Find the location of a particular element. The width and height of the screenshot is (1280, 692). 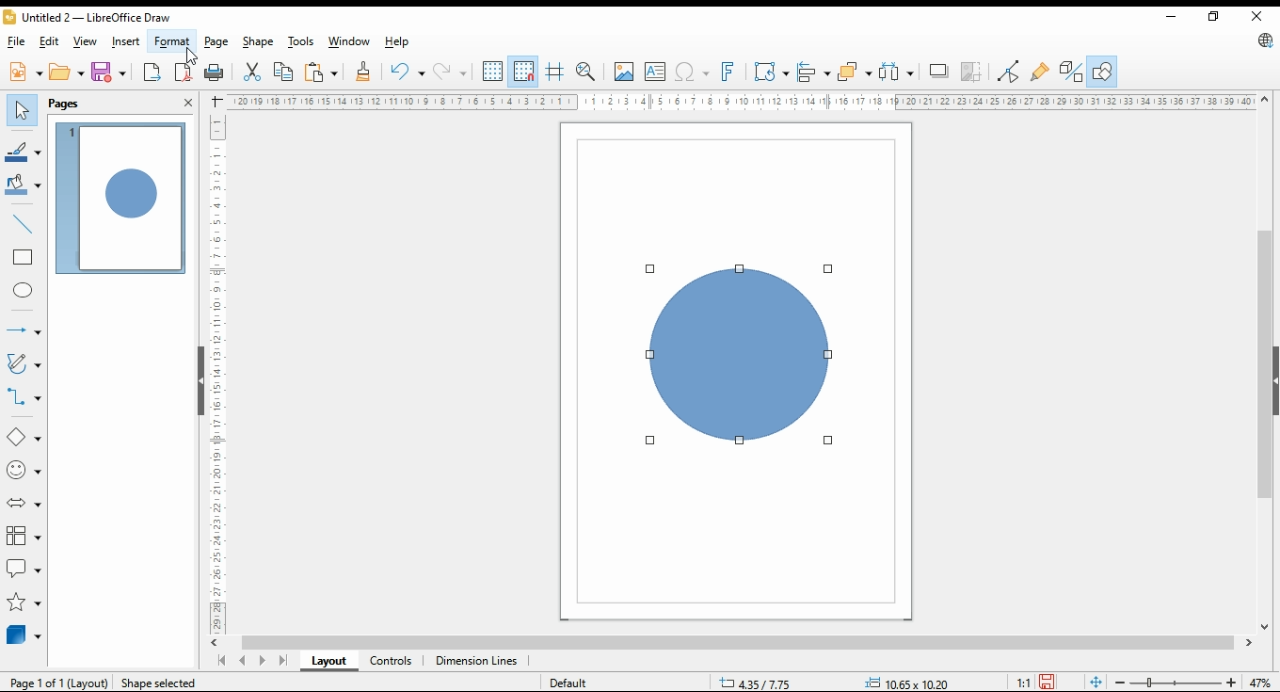

redo is located at coordinates (449, 71).